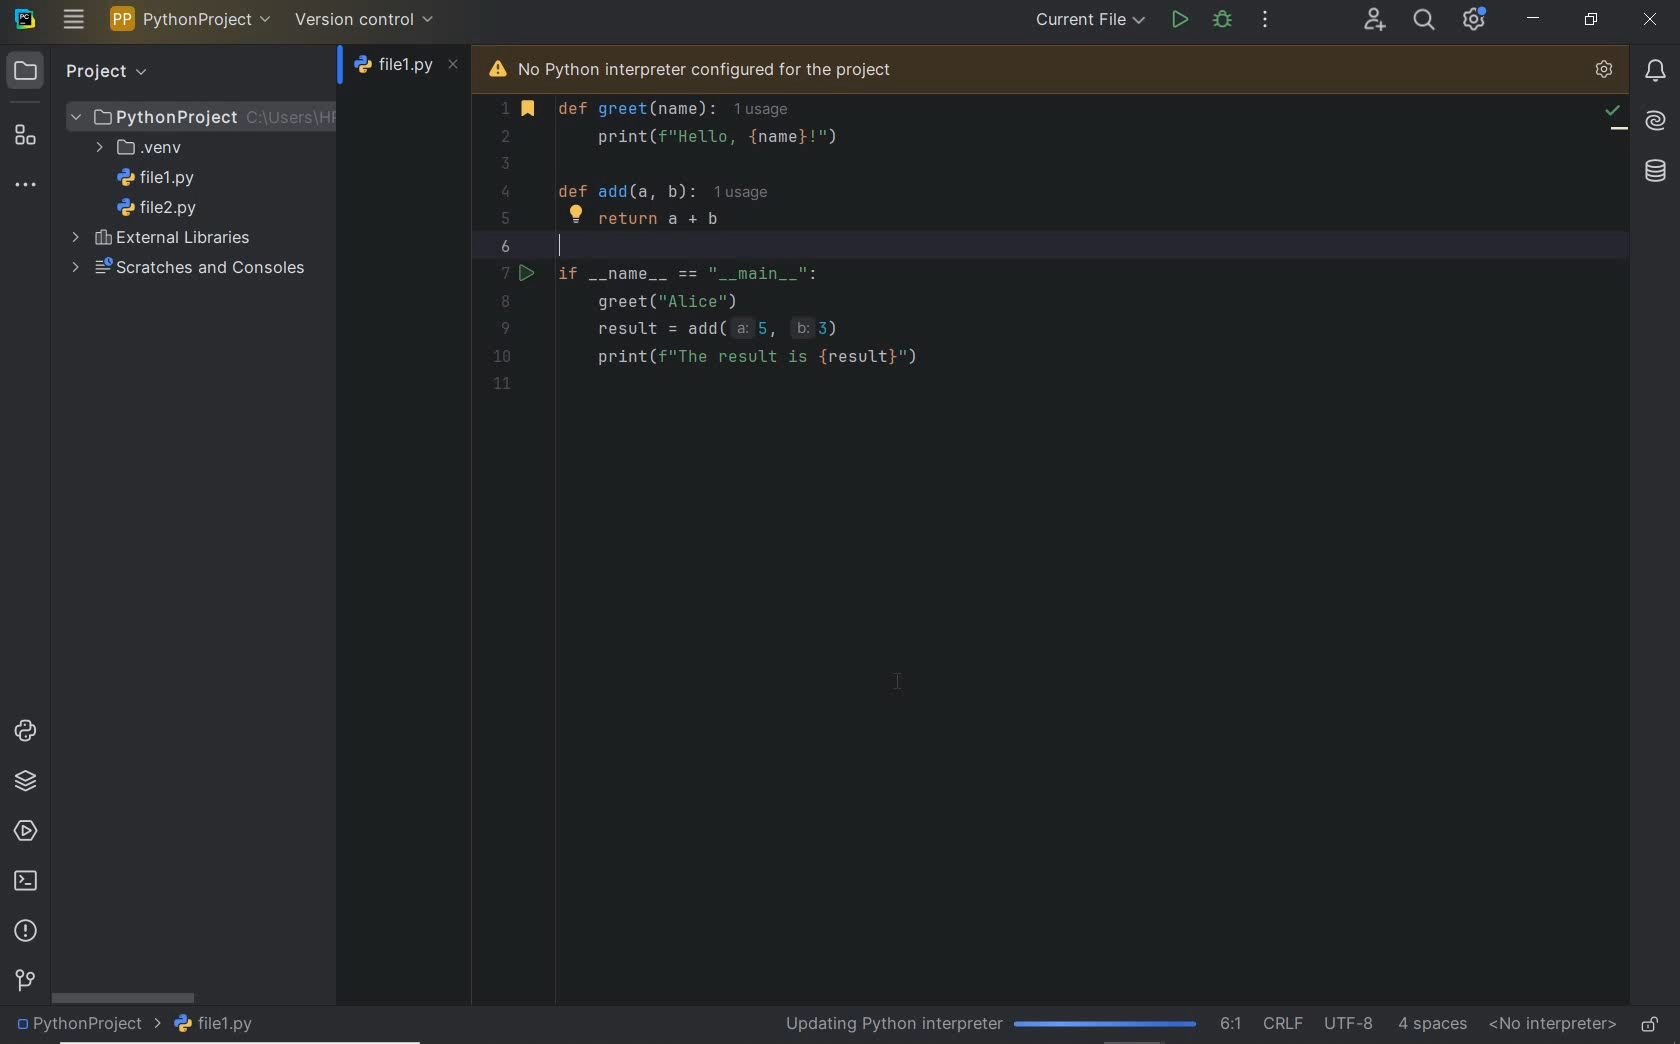 The height and width of the screenshot is (1044, 1680). Describe the element at coordinates (1266, 21) in the screenshot. I see `more actions` at that location.